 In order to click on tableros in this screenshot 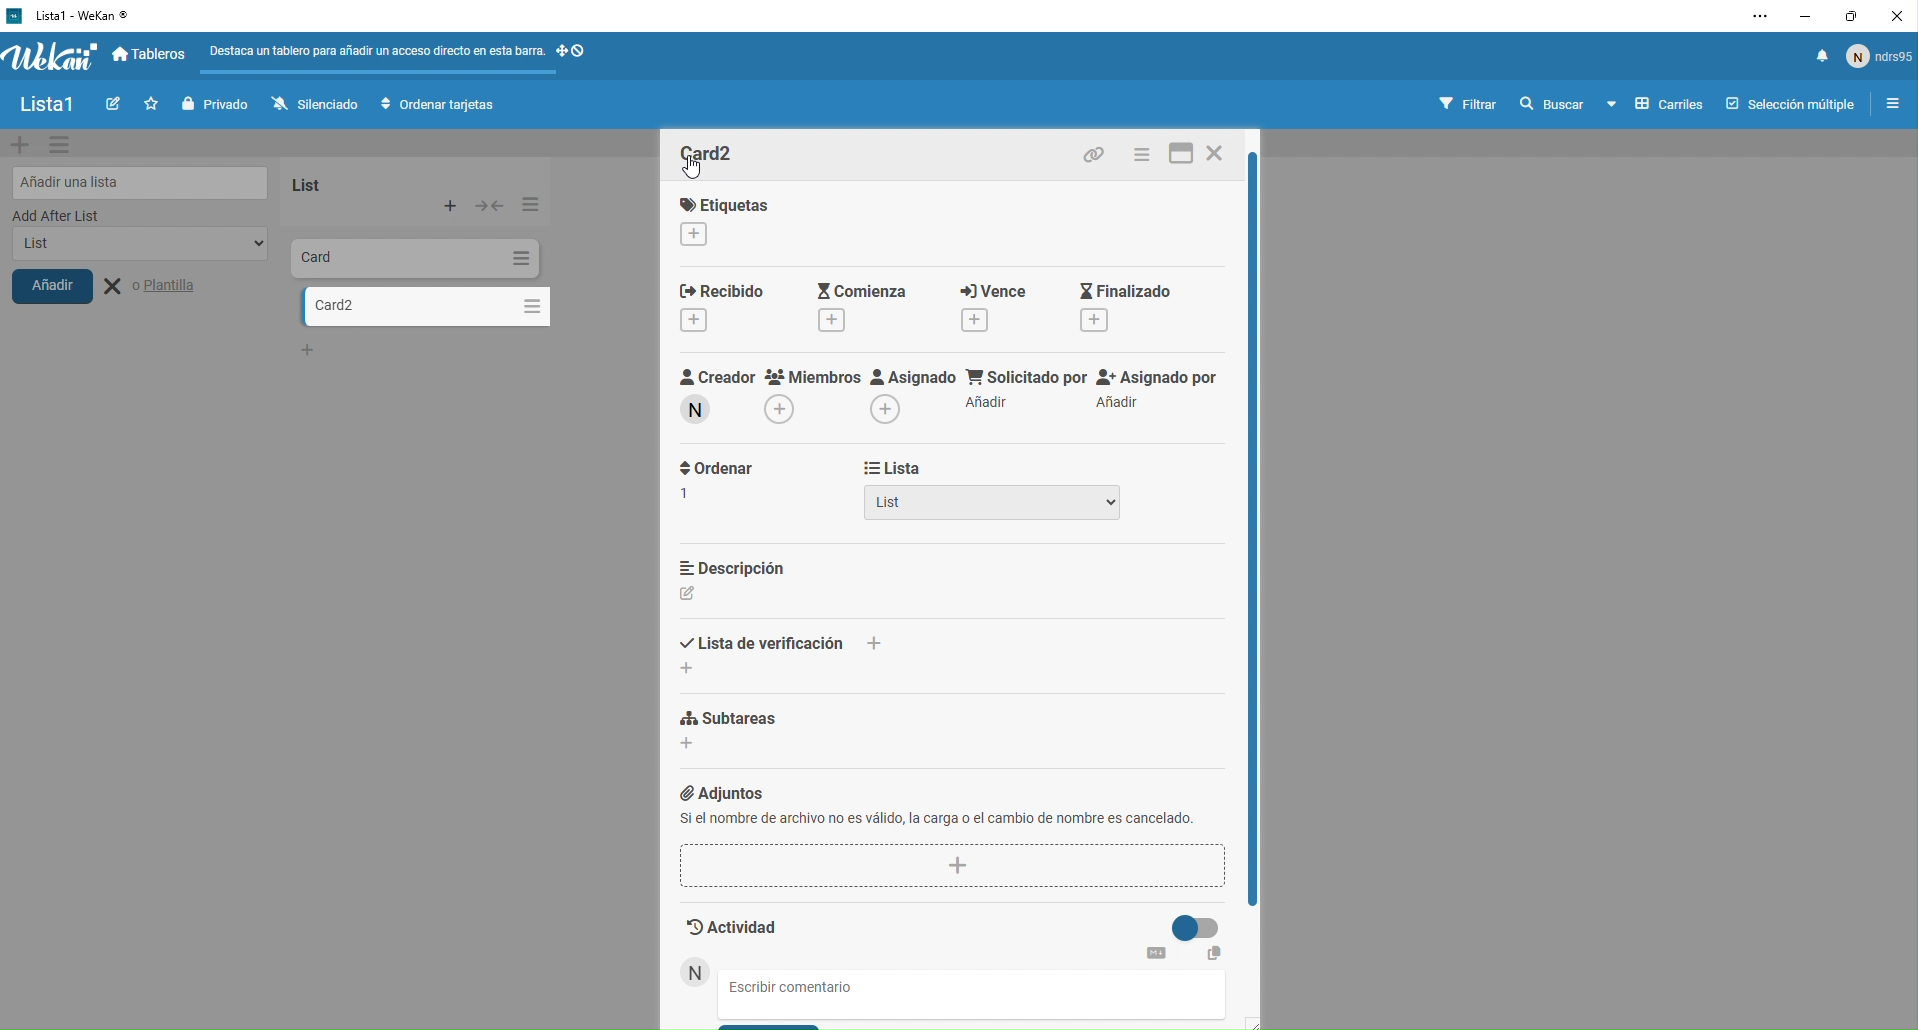, I will do `click(153, 56)`.